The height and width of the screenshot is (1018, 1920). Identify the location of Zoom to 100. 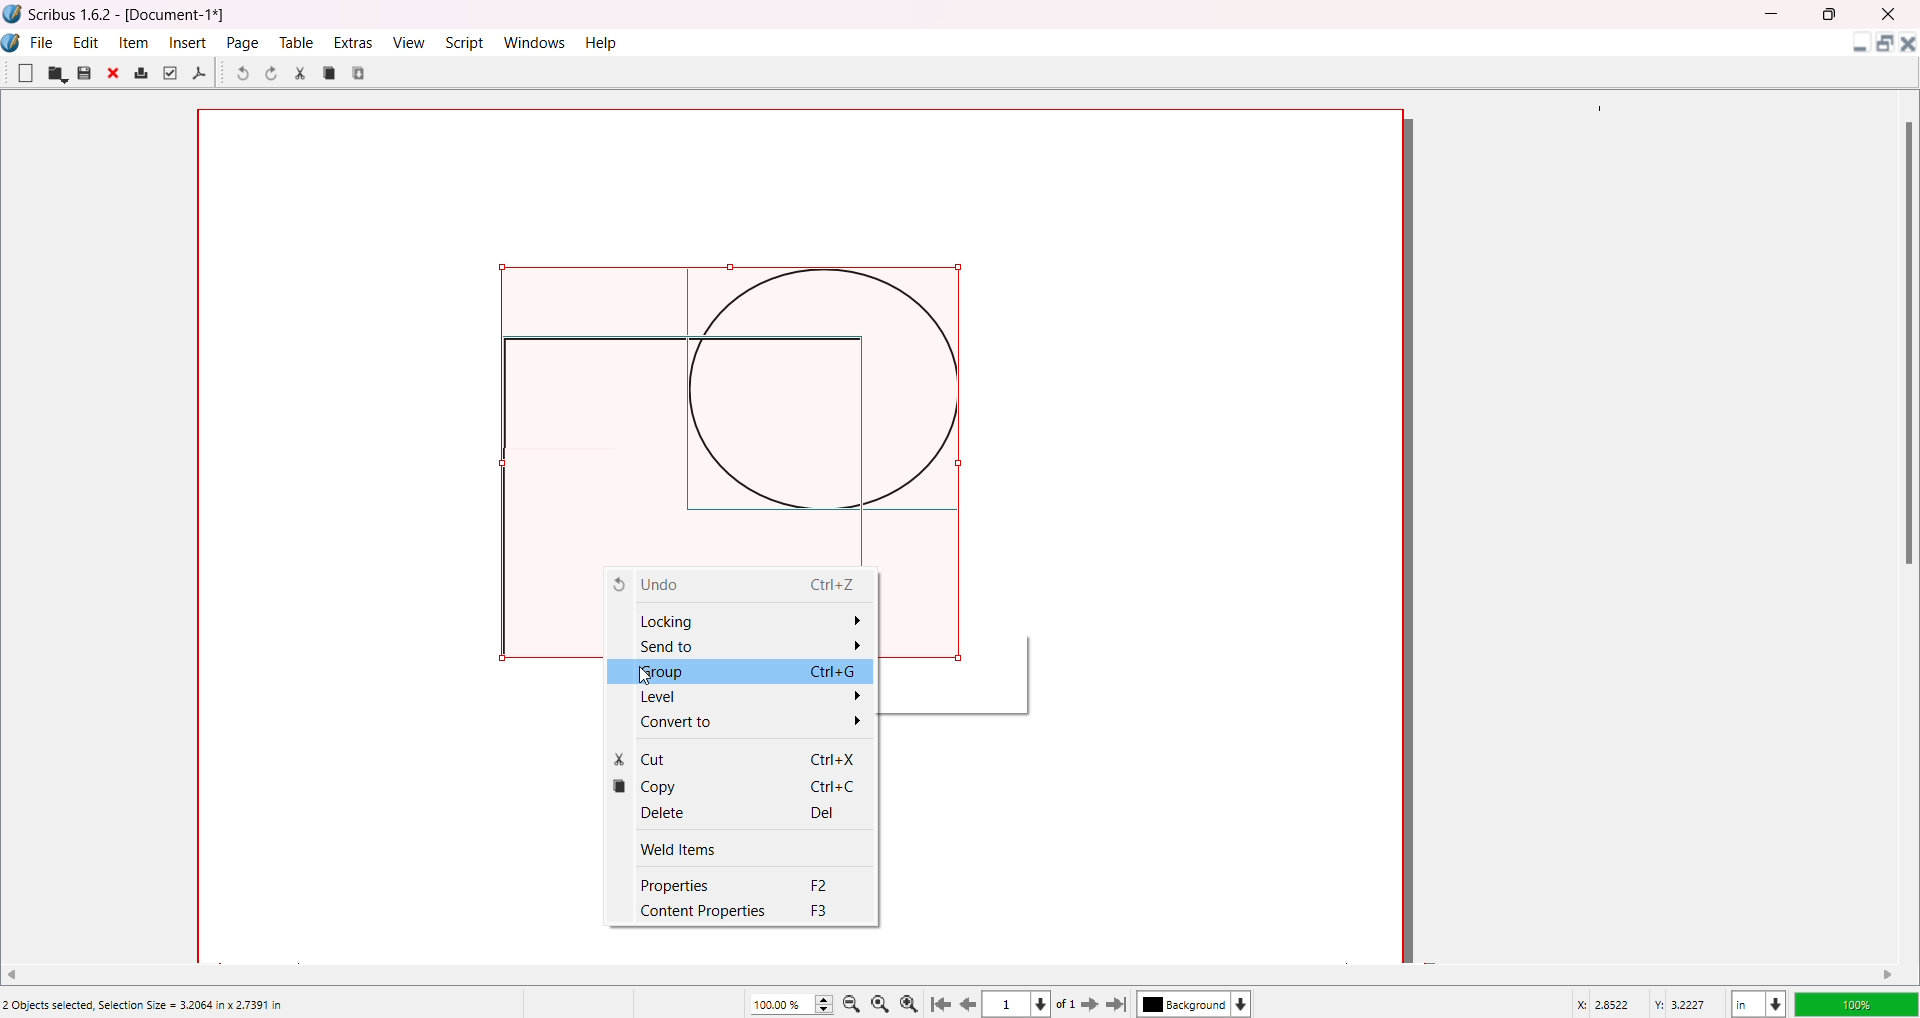
(884, 1002).